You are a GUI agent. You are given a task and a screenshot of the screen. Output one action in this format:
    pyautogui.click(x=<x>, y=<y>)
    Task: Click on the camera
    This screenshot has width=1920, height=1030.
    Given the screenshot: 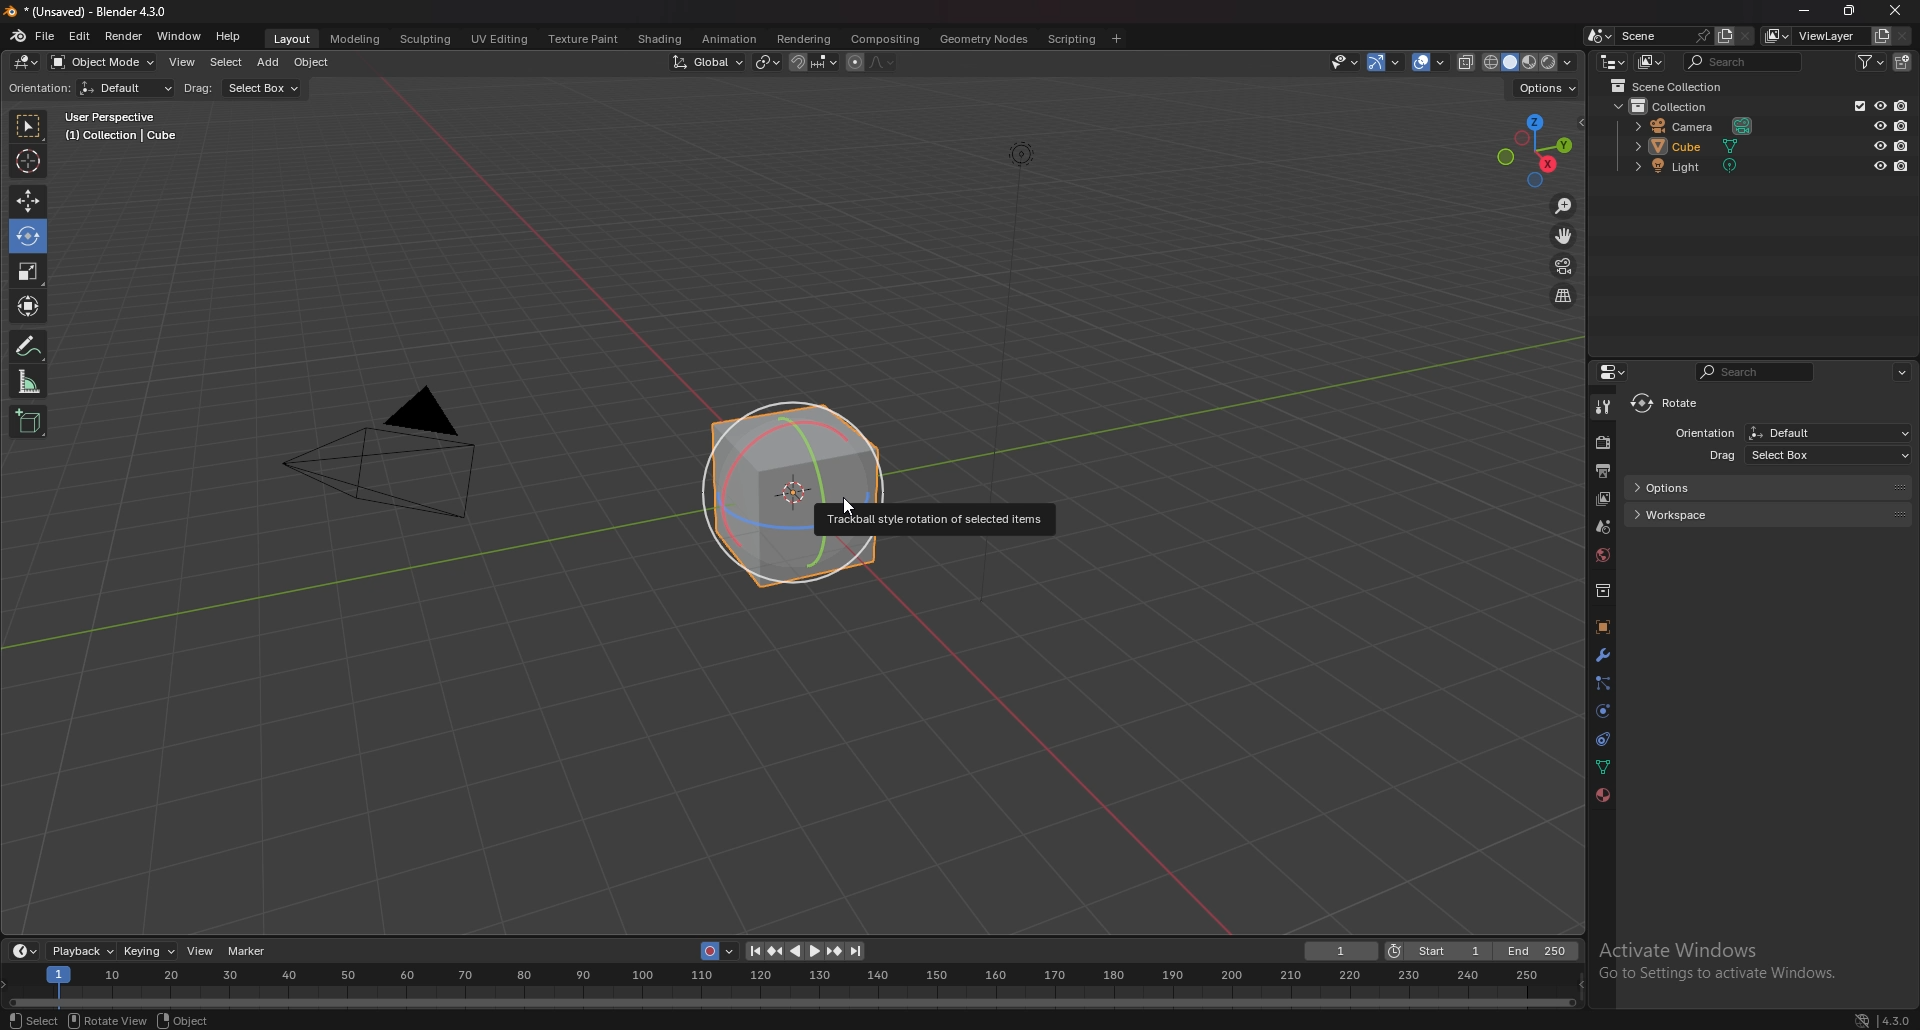 What is the action you would take?
    pyautogui.click(x=1698, y=125)
    